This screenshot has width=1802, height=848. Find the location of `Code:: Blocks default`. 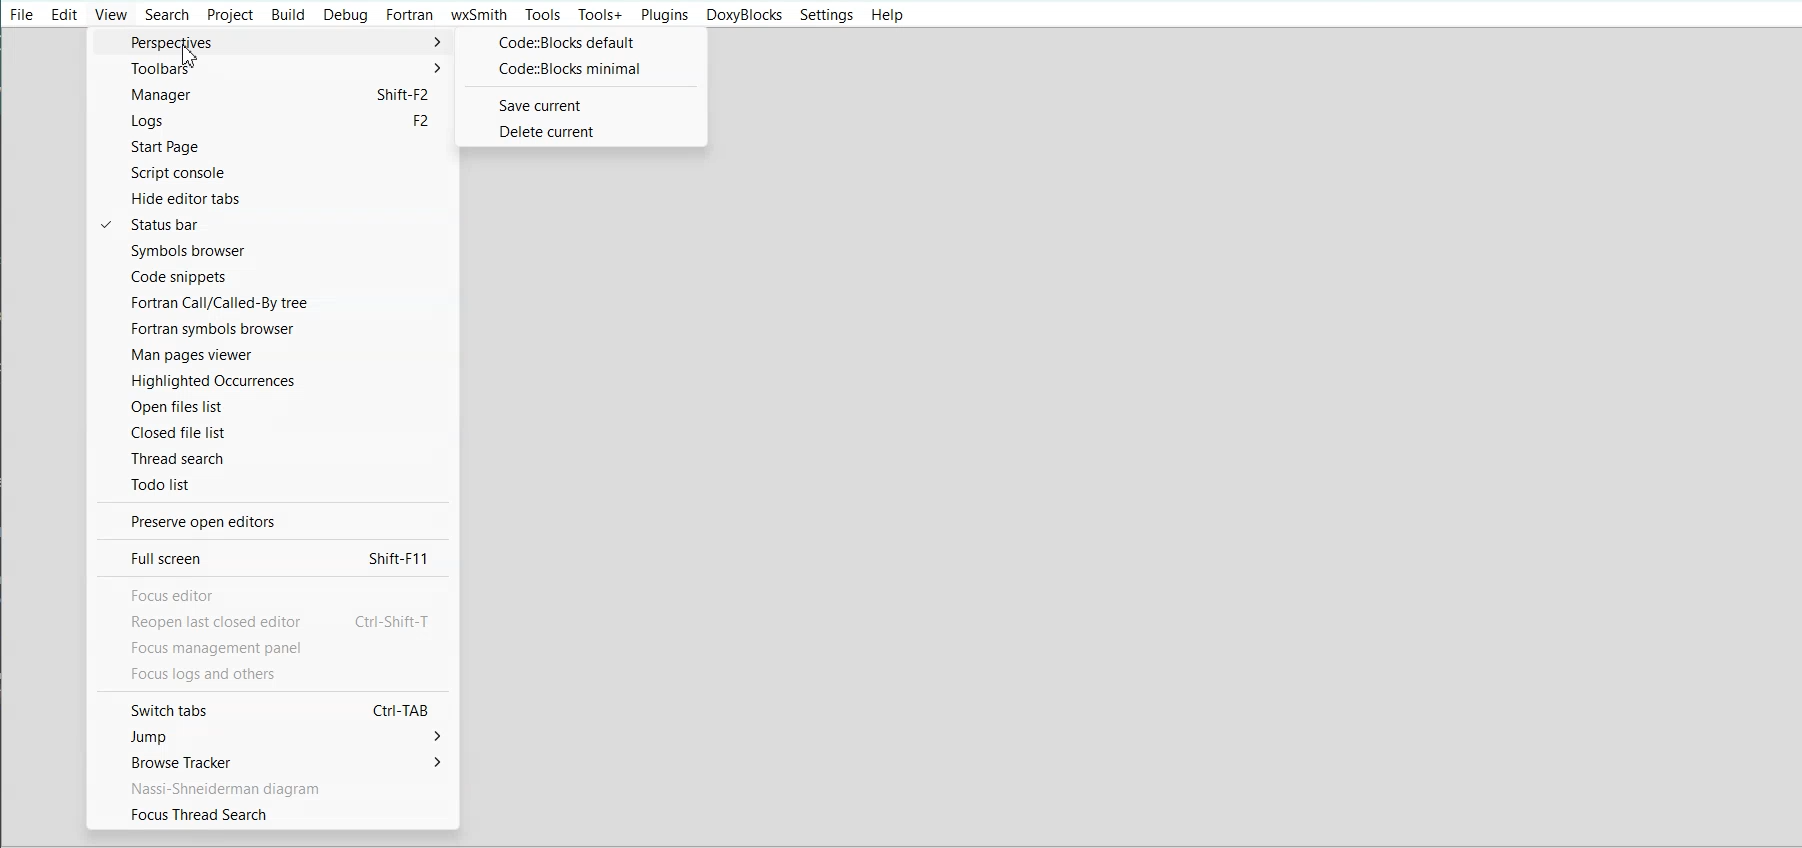

Code:: Blocks default is located at coordinates (577, 44).